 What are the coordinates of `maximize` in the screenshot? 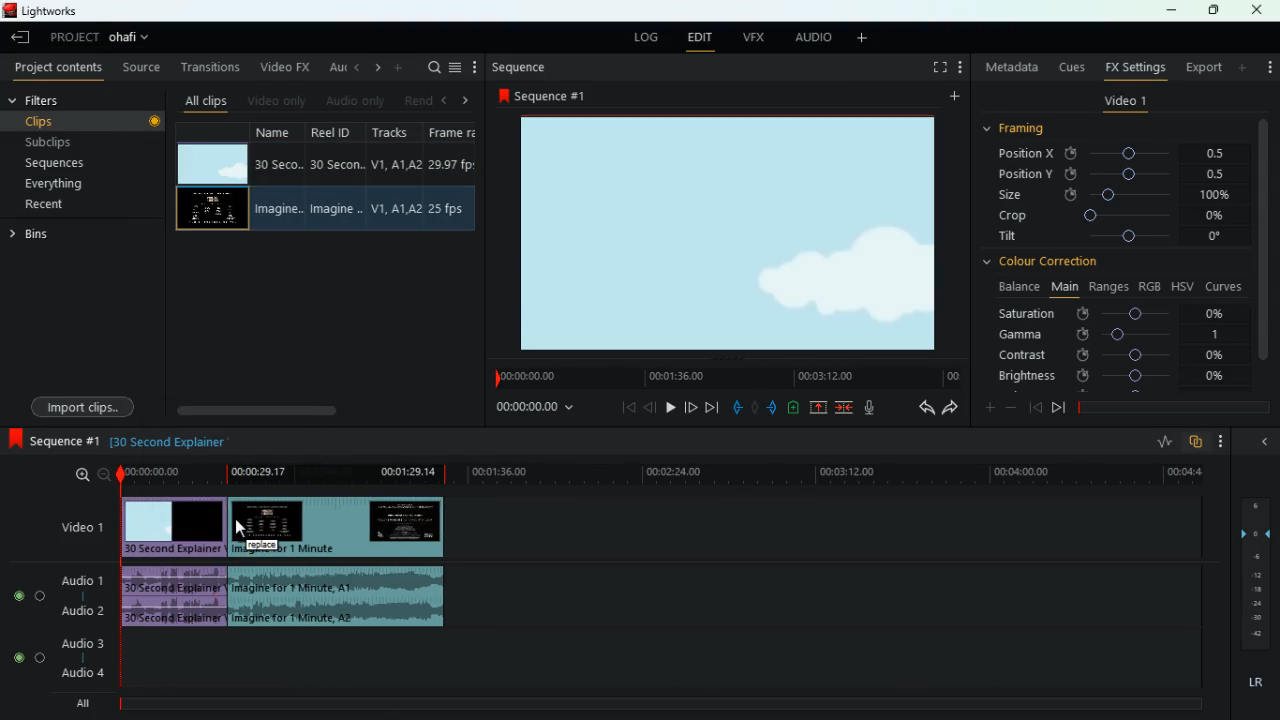 It's located at (1215, 10).